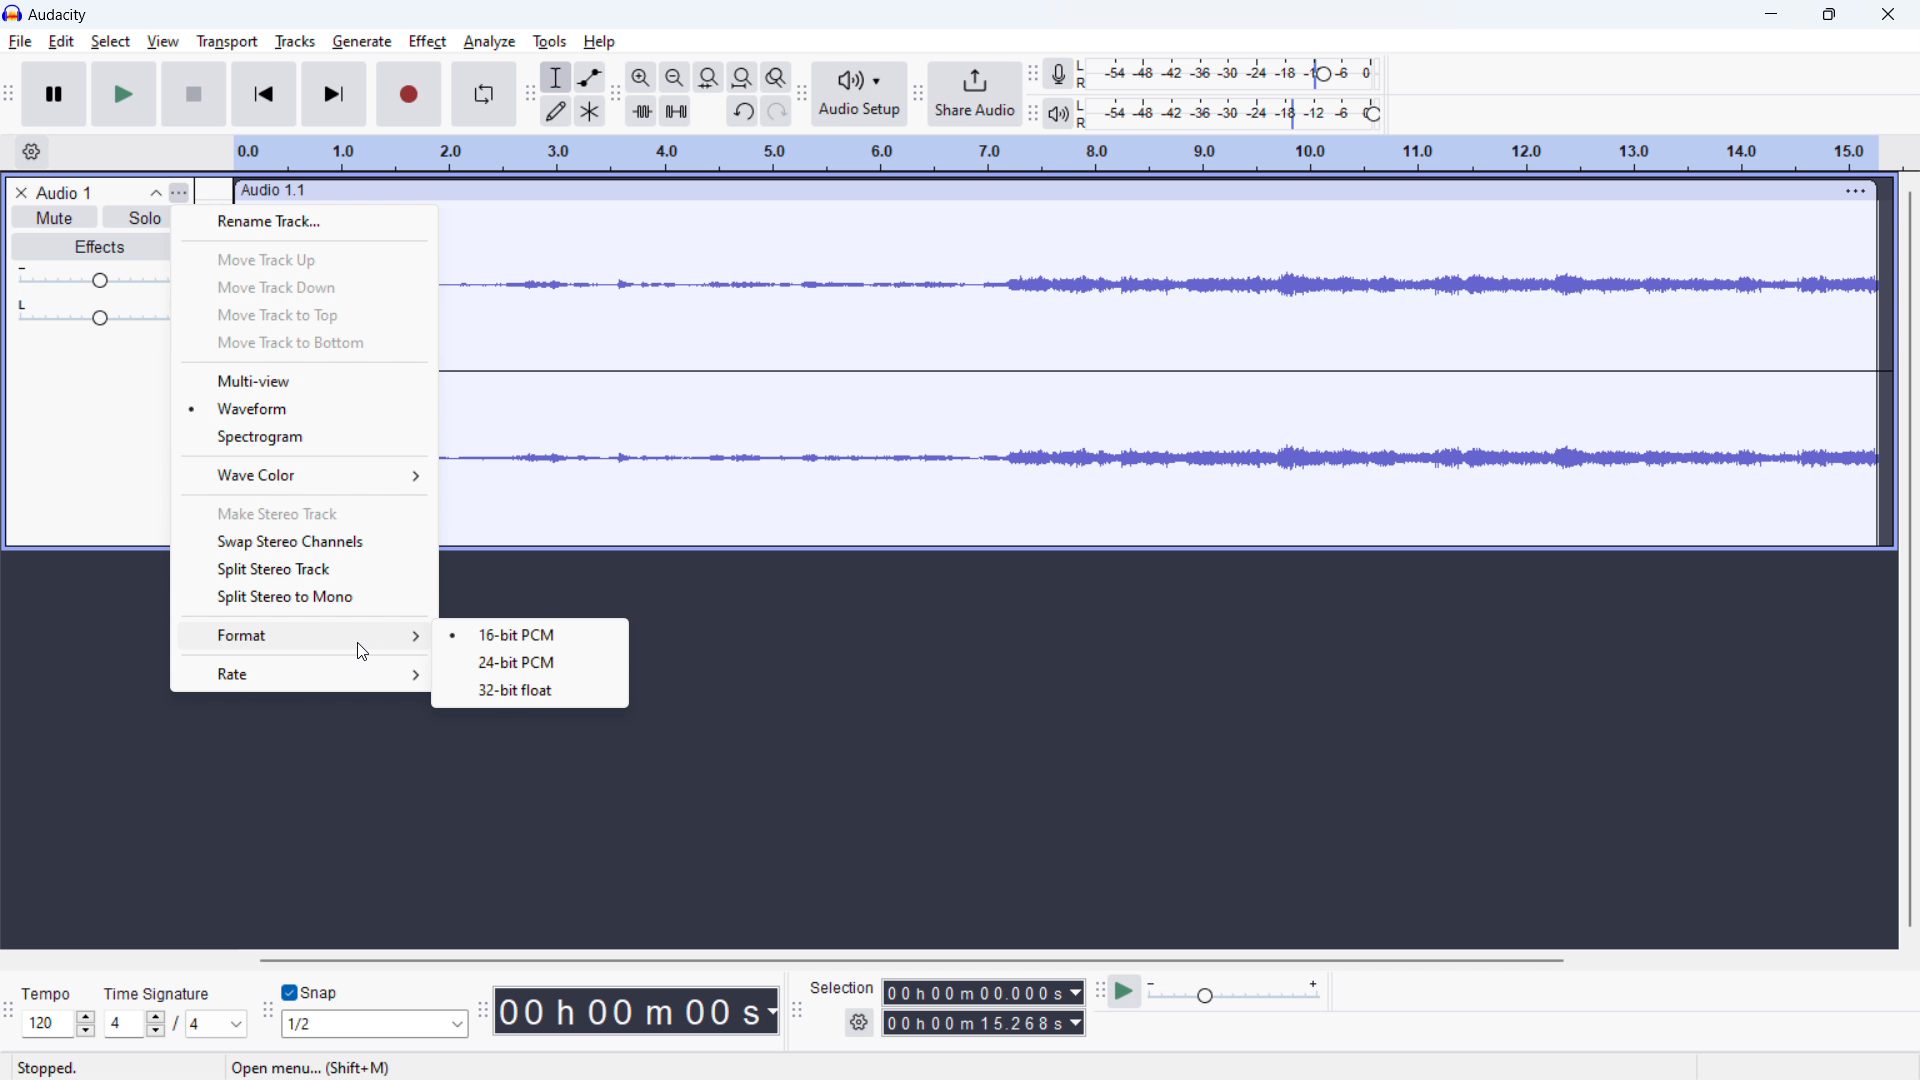 The width and height of the screenshot is (1920, 1080). I want to click on selection tool, so click(556, 77).